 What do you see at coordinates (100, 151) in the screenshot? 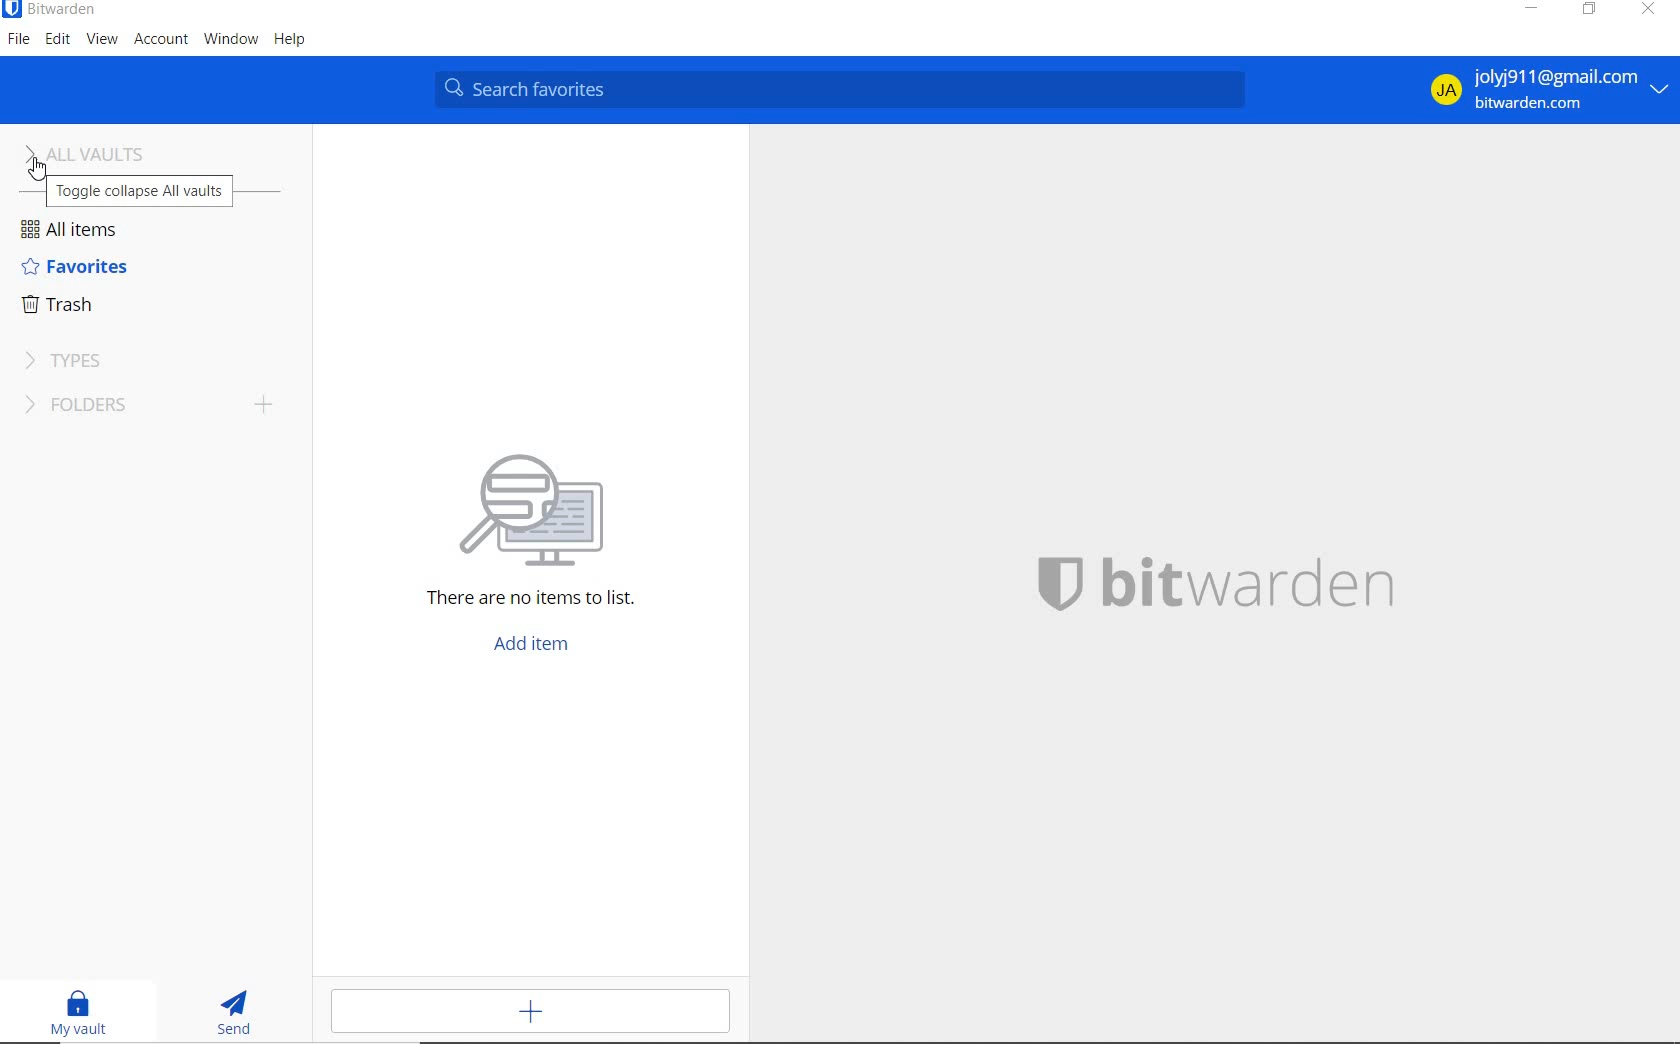
I see `ALL VAULTS` at bounding box center [100, 151].